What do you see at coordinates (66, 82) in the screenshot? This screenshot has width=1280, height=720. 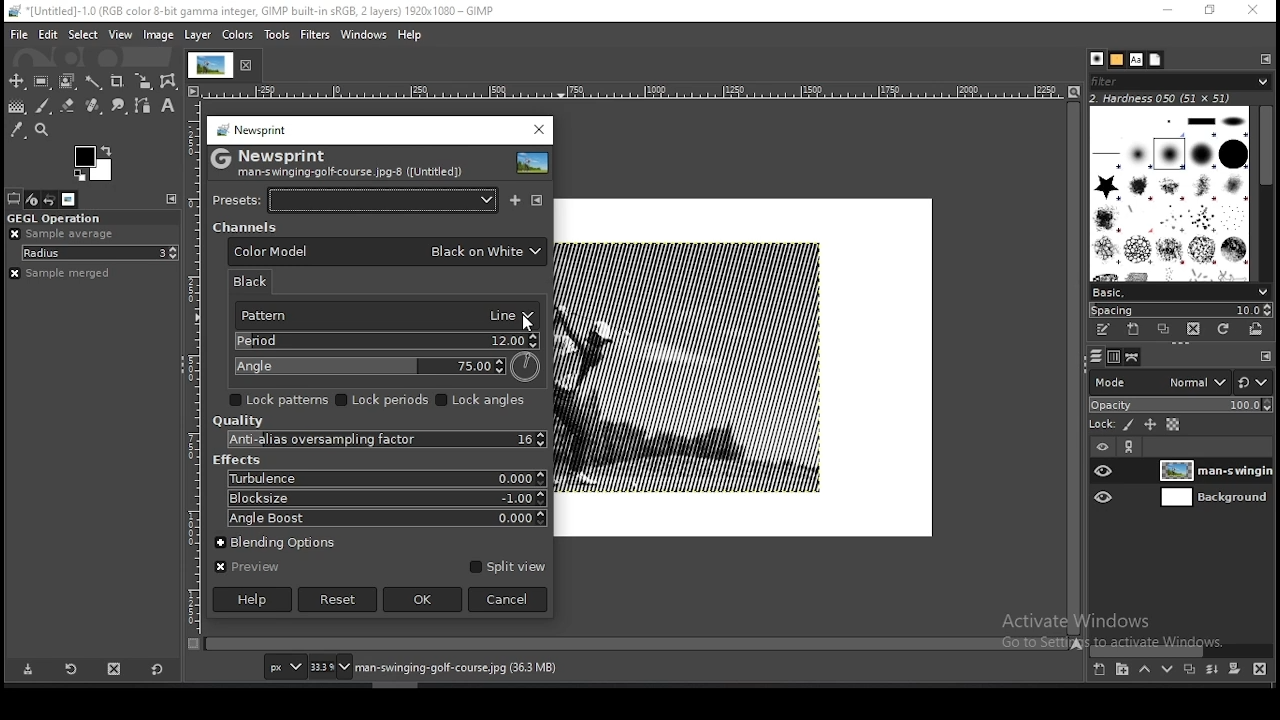 I see `foreground select tool` at bounding box center [66, 82].